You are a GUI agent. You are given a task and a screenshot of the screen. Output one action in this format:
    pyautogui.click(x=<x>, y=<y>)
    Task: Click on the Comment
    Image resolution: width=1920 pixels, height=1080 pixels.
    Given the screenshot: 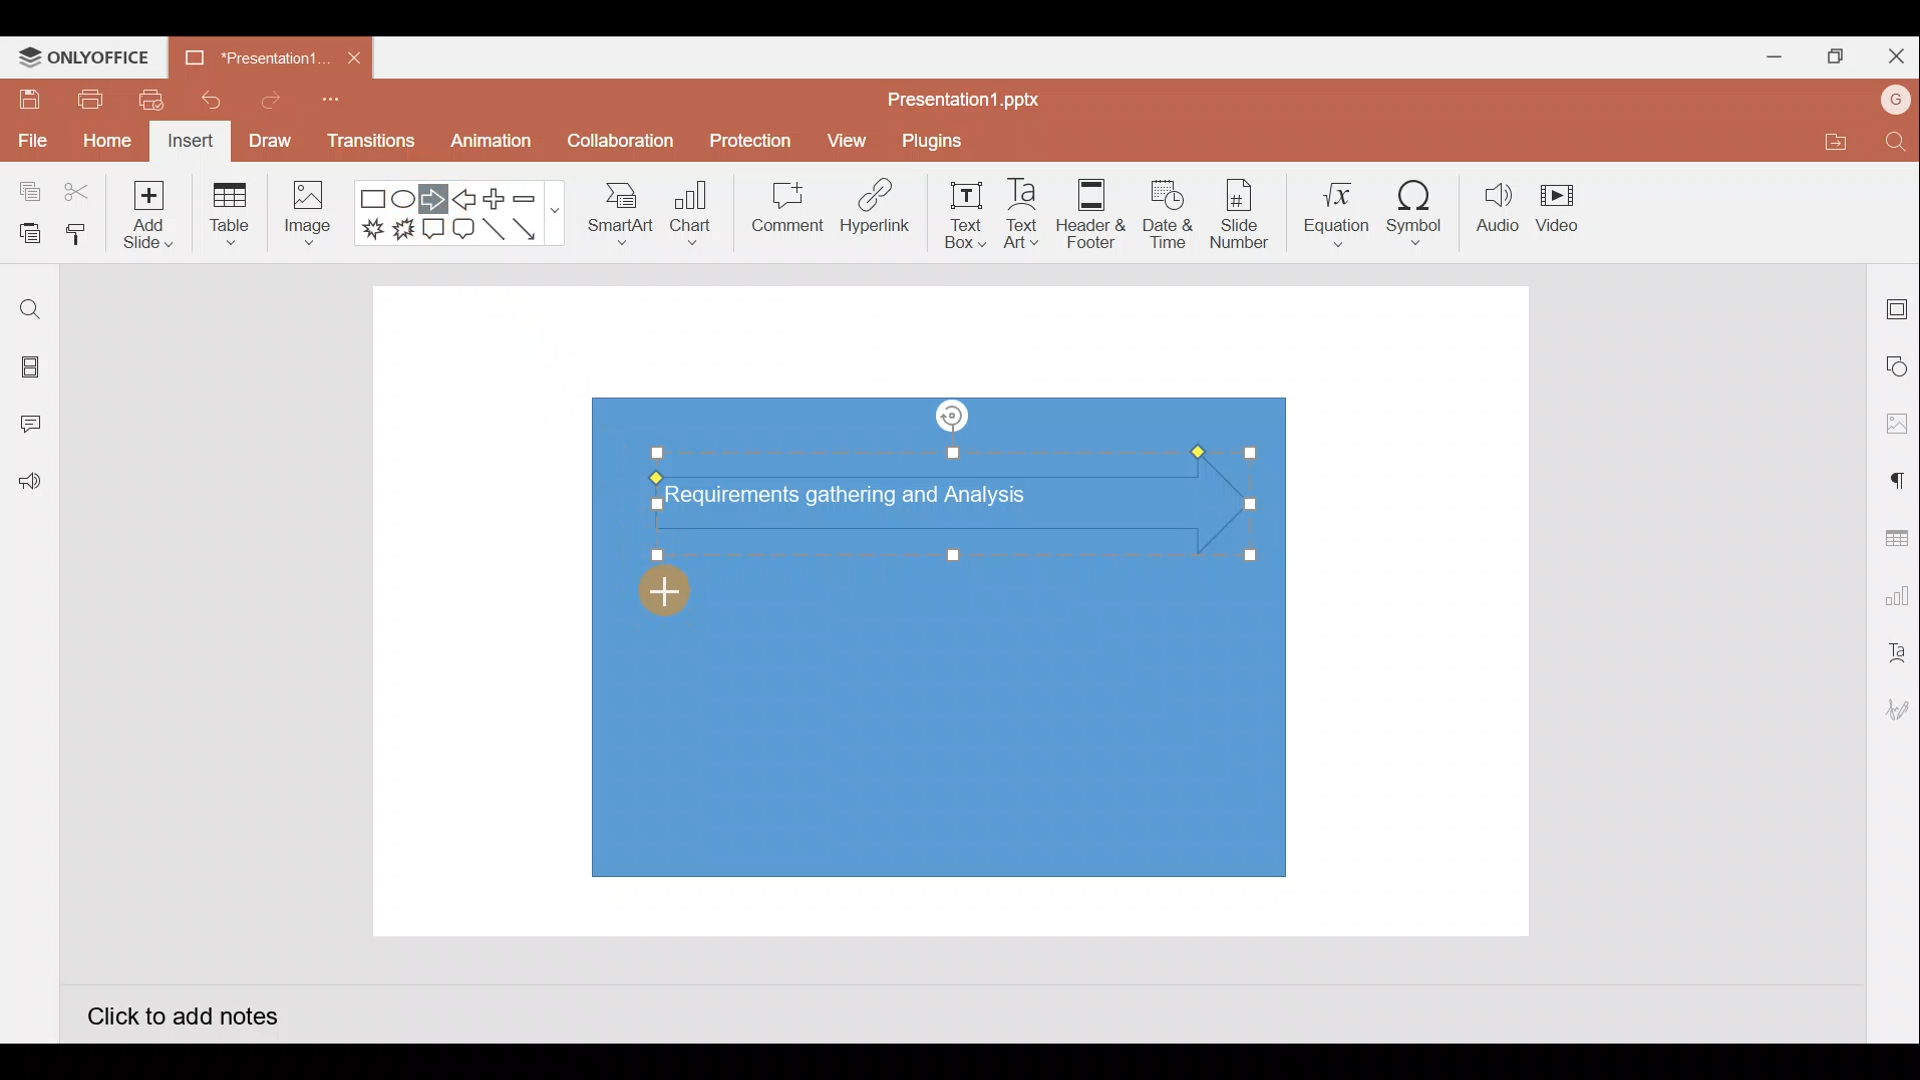 What is the action you would take?
    pyautogui.click(x=780, y=211)
    